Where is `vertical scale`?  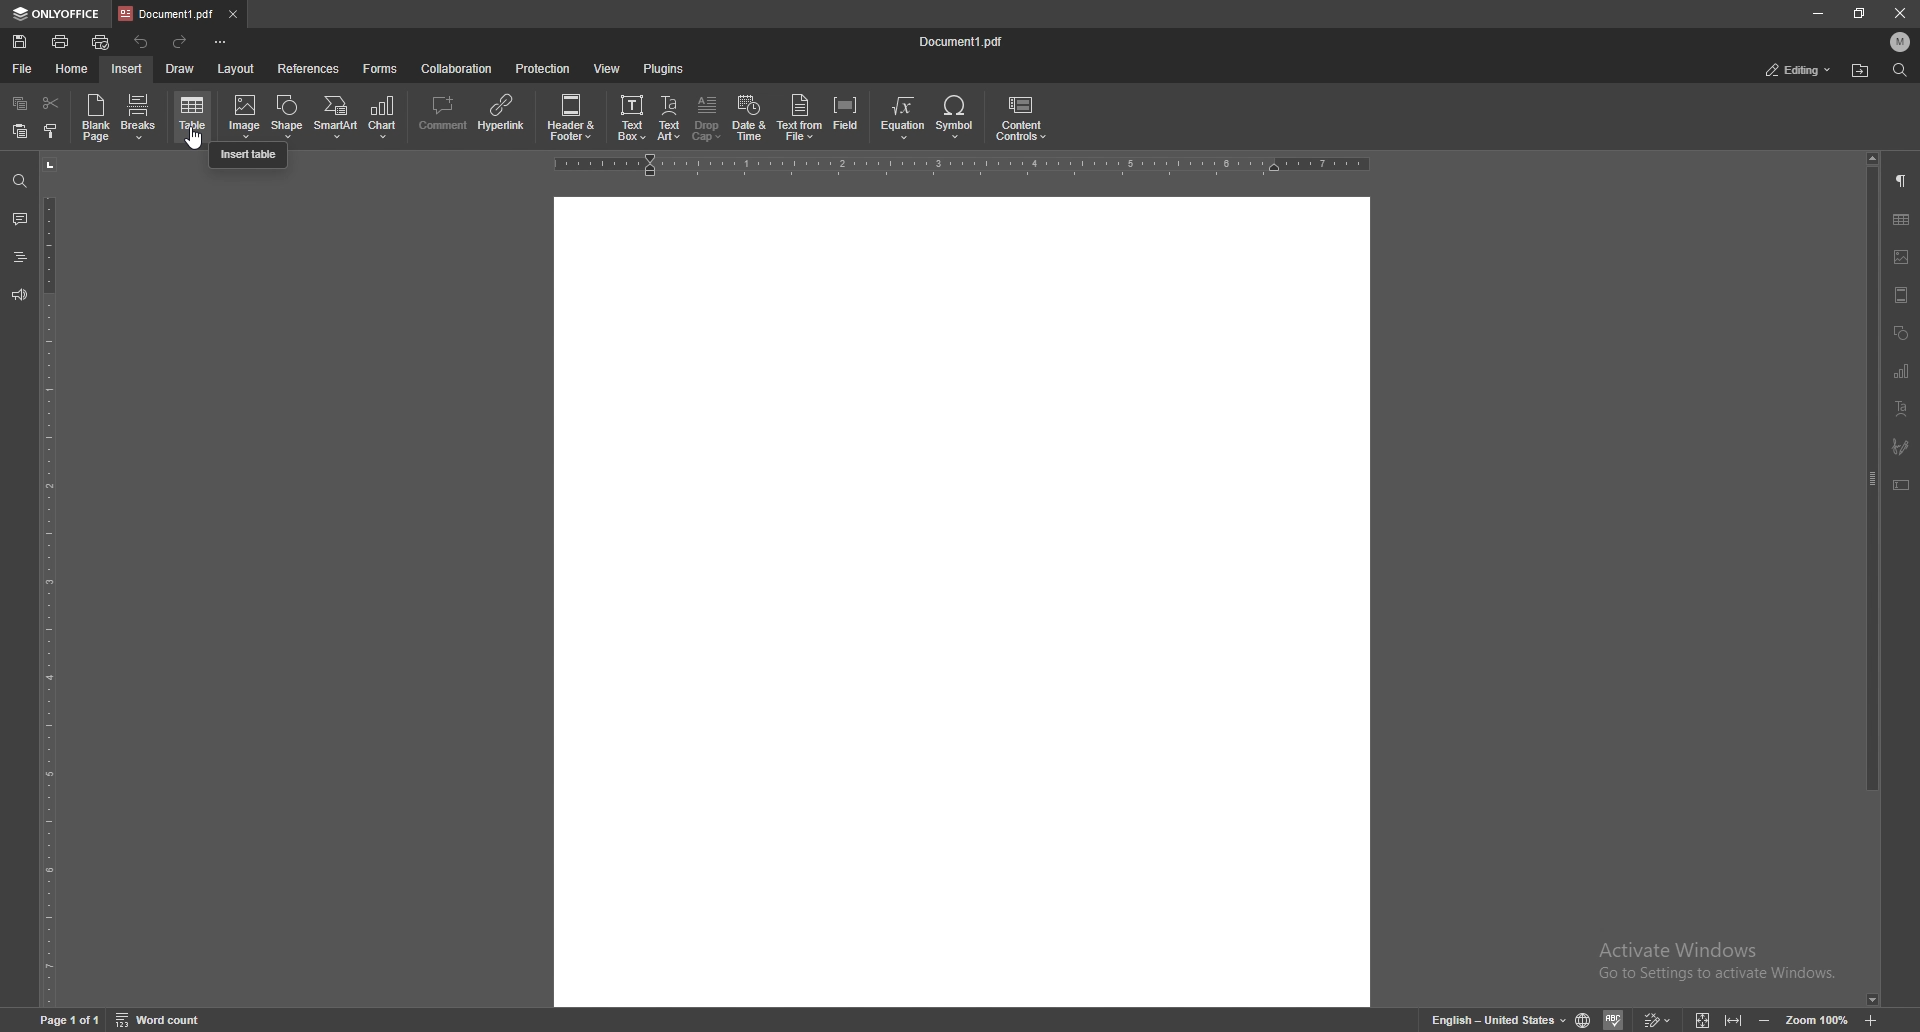
vertical scale is located at coordinates (49, 579).